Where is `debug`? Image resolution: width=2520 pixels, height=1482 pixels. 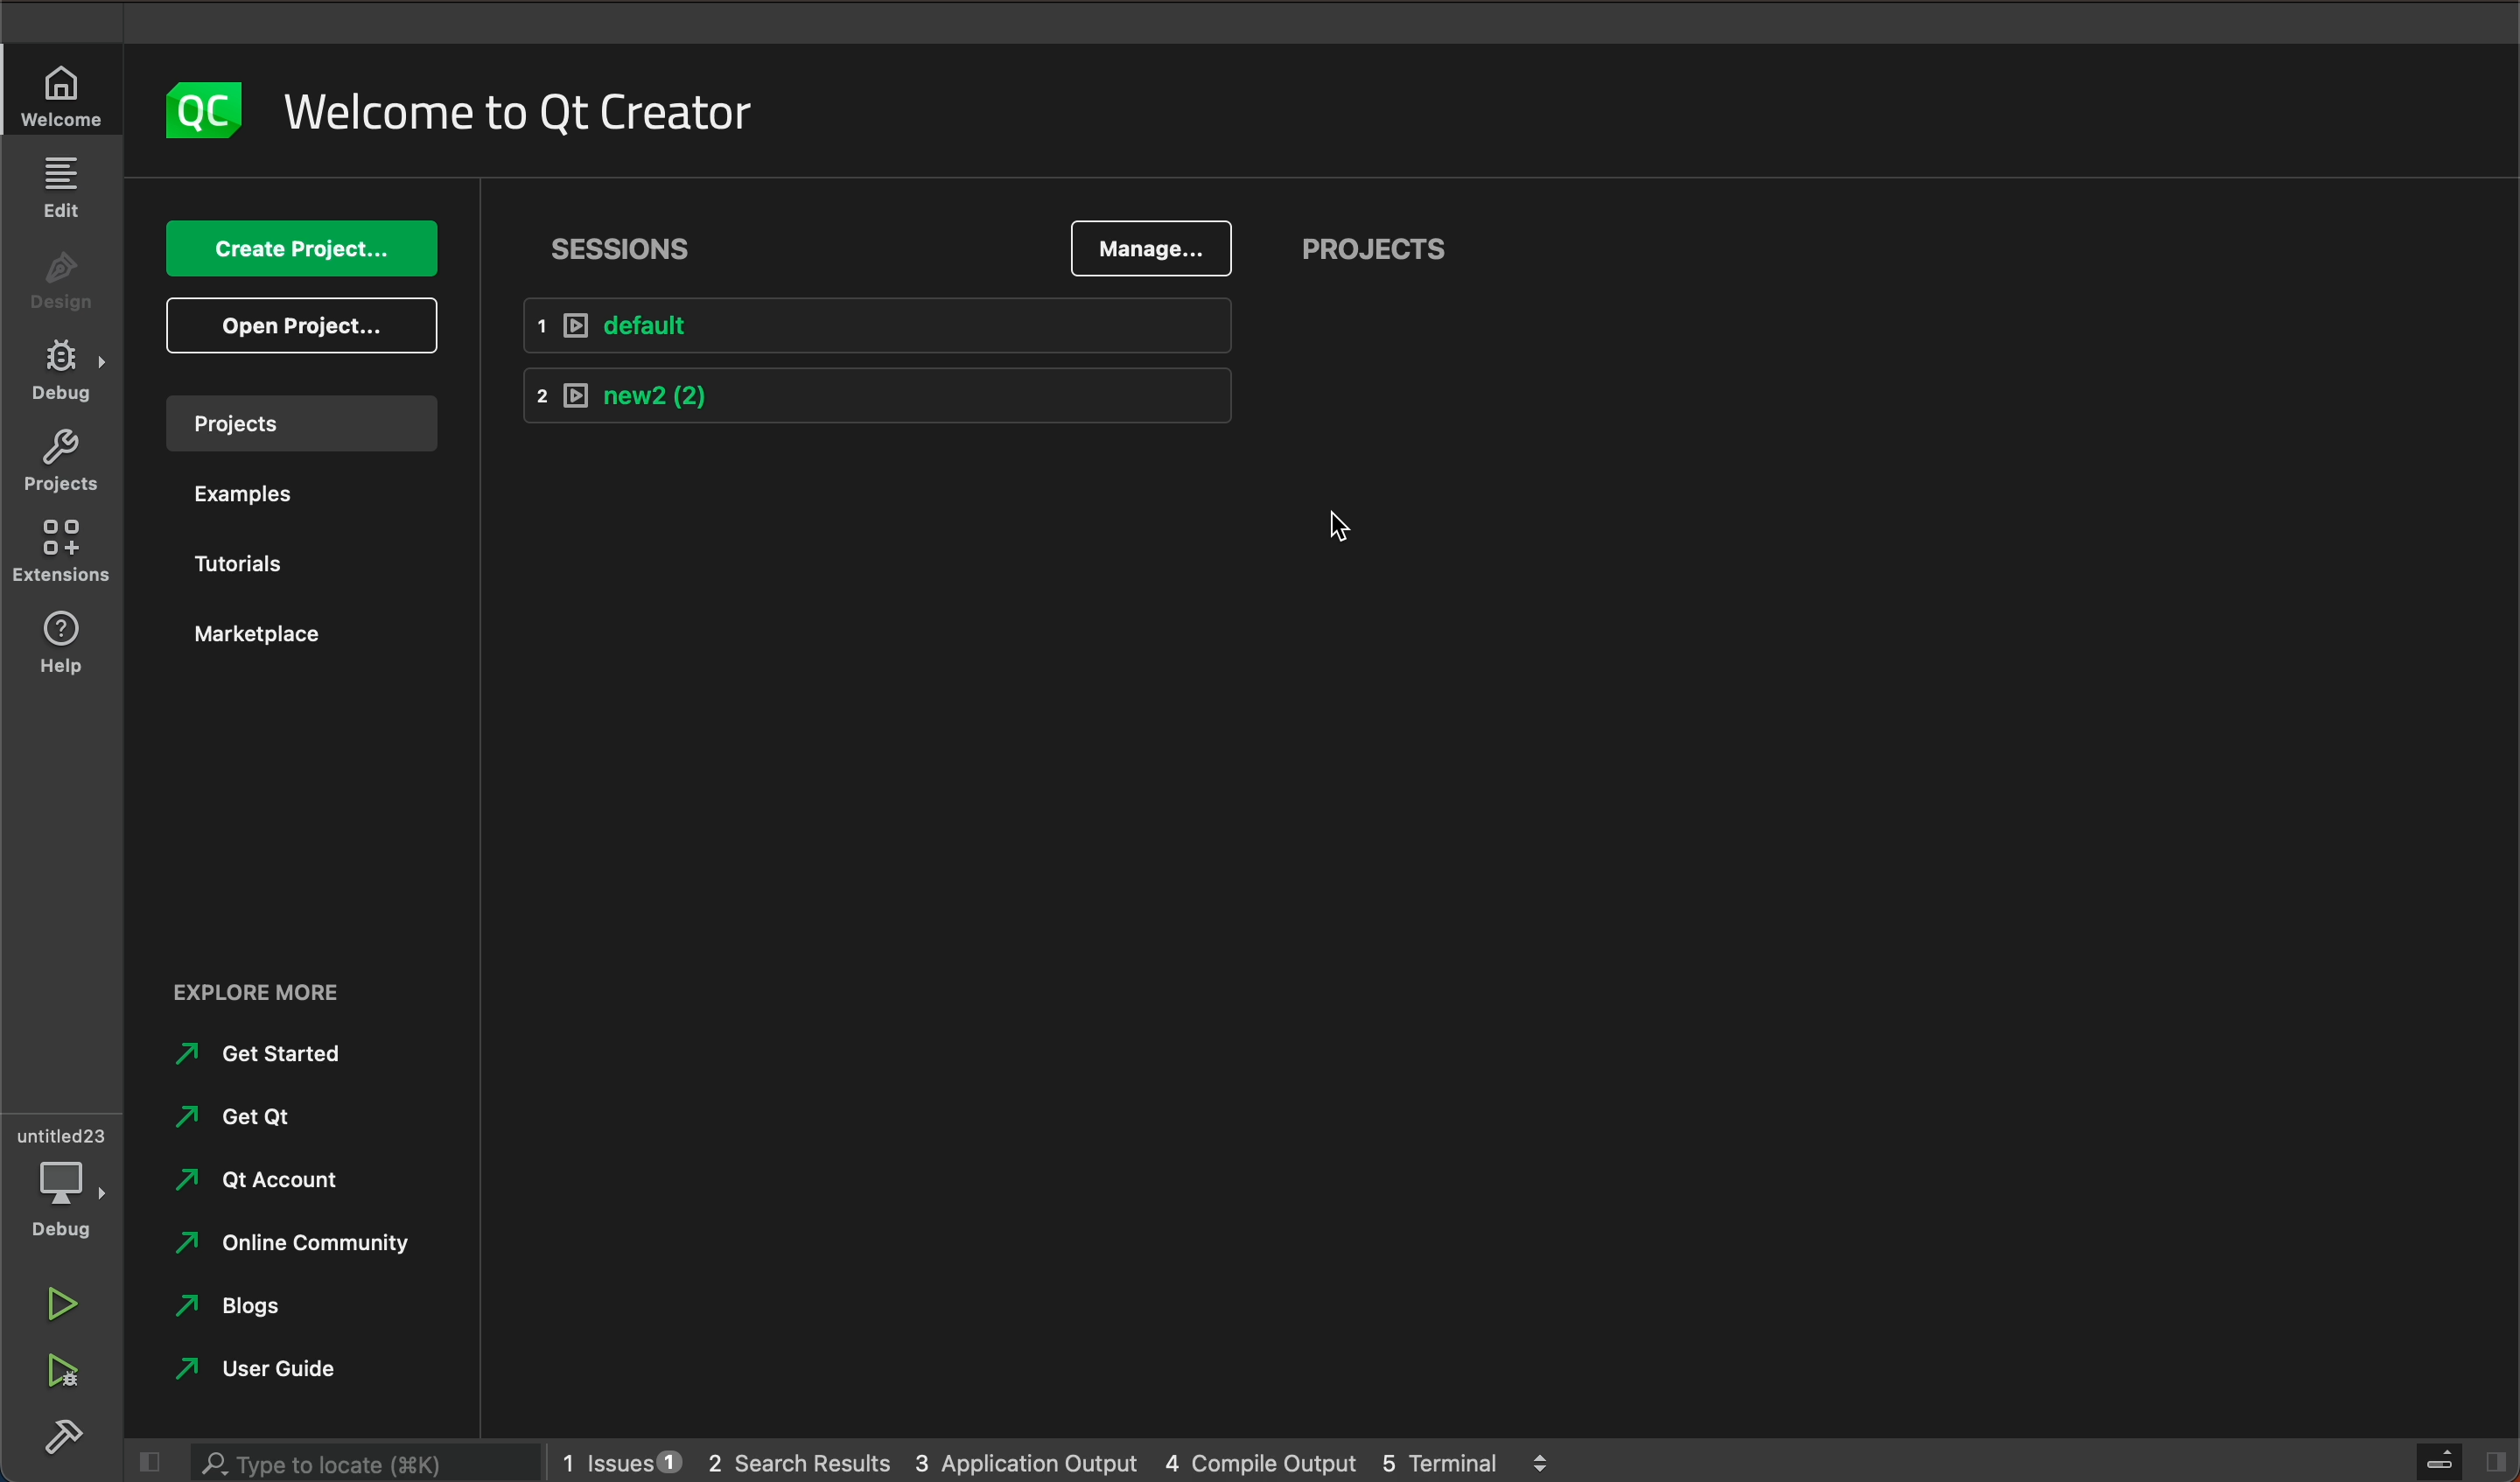
debug is located at coordinates (60, 1181).